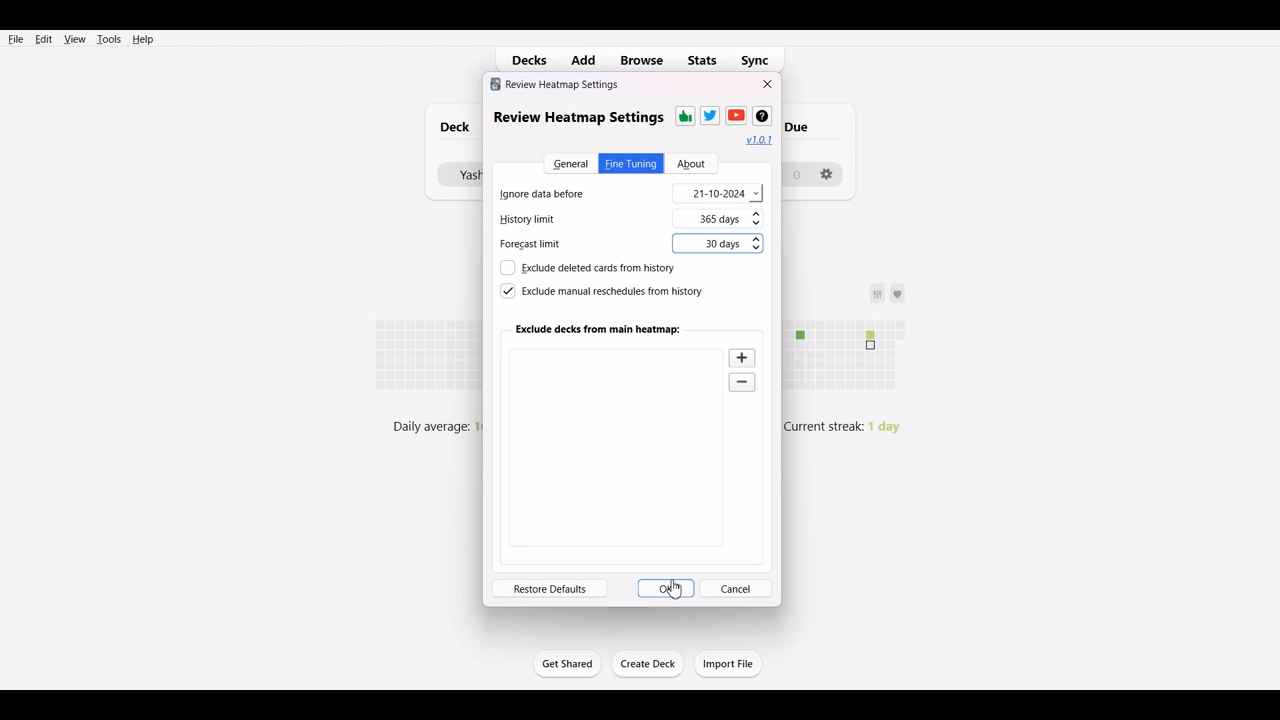  I want to click on File, so click(16, 38).